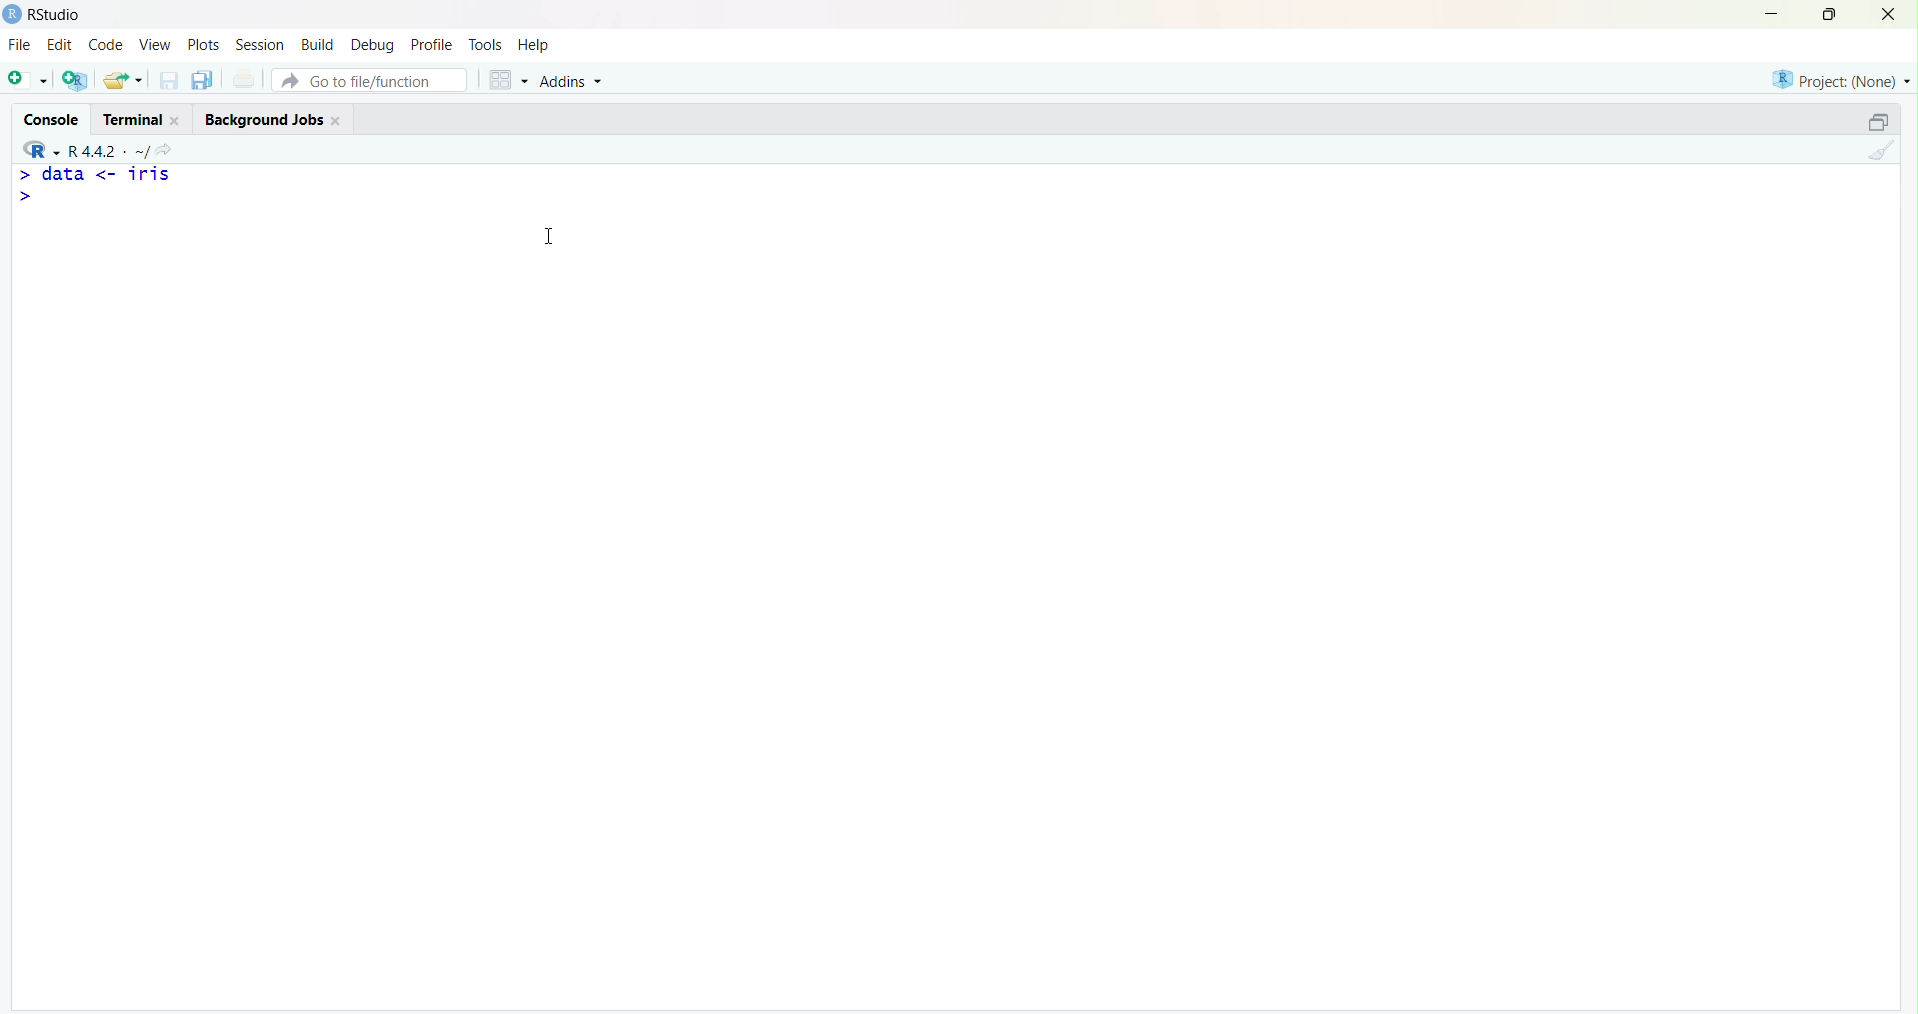  I want to click on View, so click(153, 45).